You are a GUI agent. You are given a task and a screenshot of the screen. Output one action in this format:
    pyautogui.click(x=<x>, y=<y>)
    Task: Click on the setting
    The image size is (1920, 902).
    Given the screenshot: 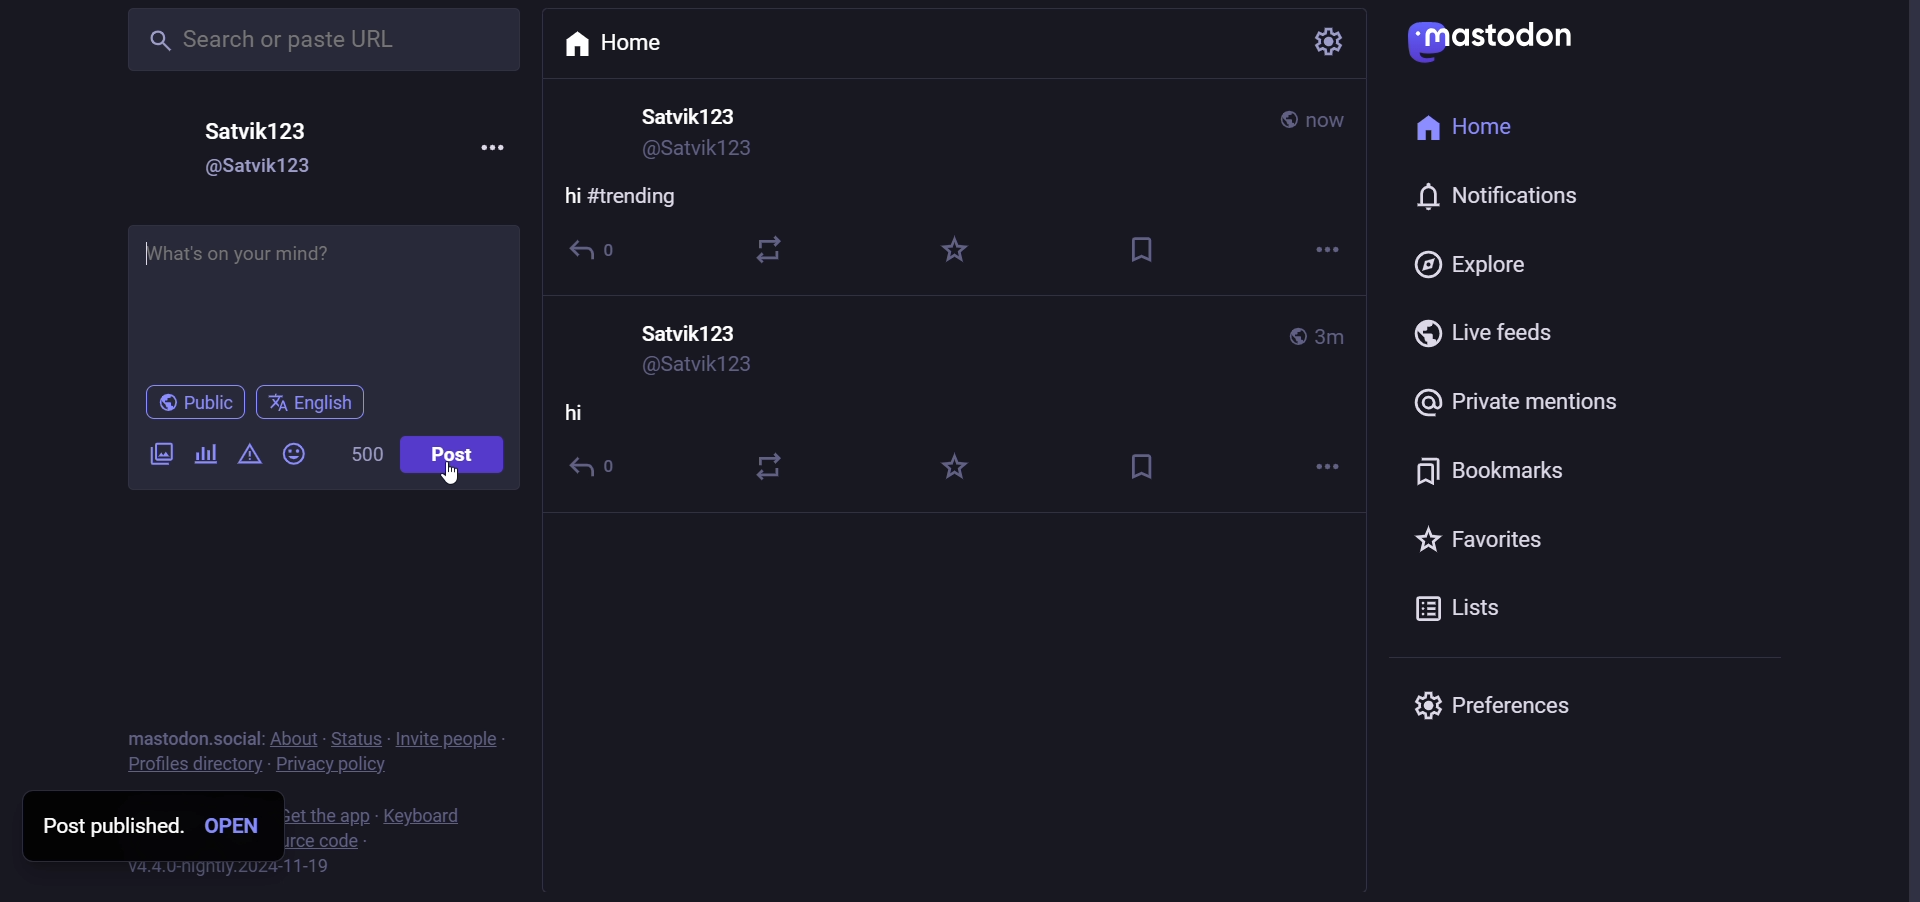 What is the action you would take?
    pyautogui.click(x=1324, y=46)
    